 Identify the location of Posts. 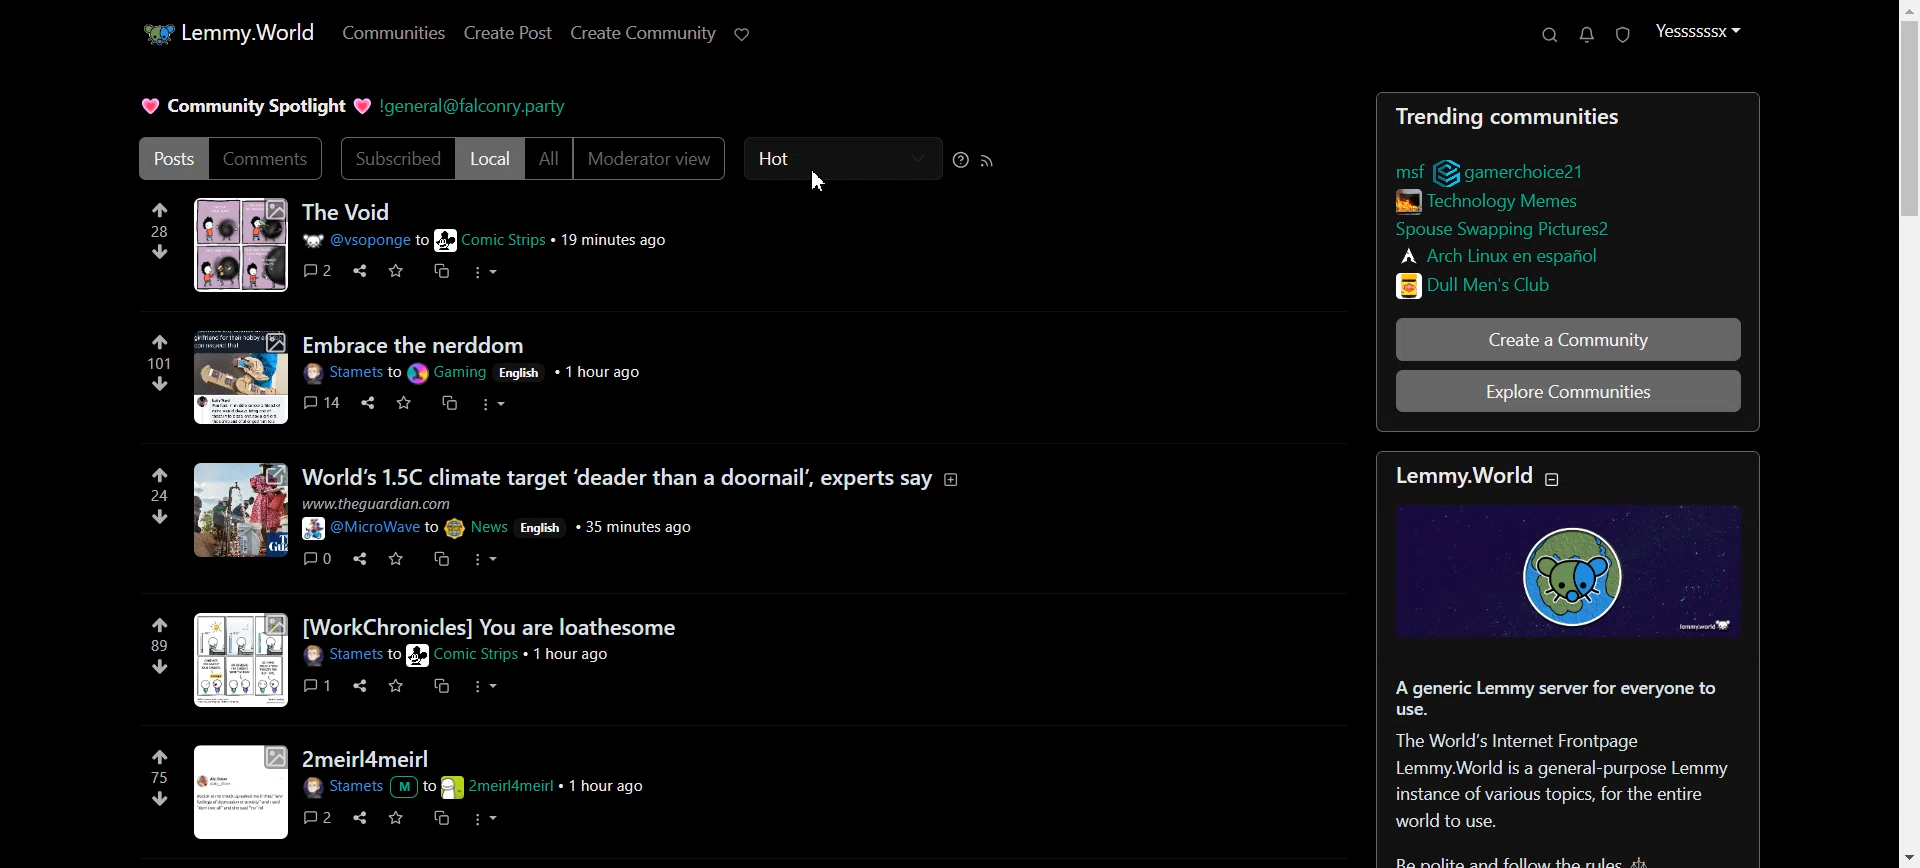
(348, 210).